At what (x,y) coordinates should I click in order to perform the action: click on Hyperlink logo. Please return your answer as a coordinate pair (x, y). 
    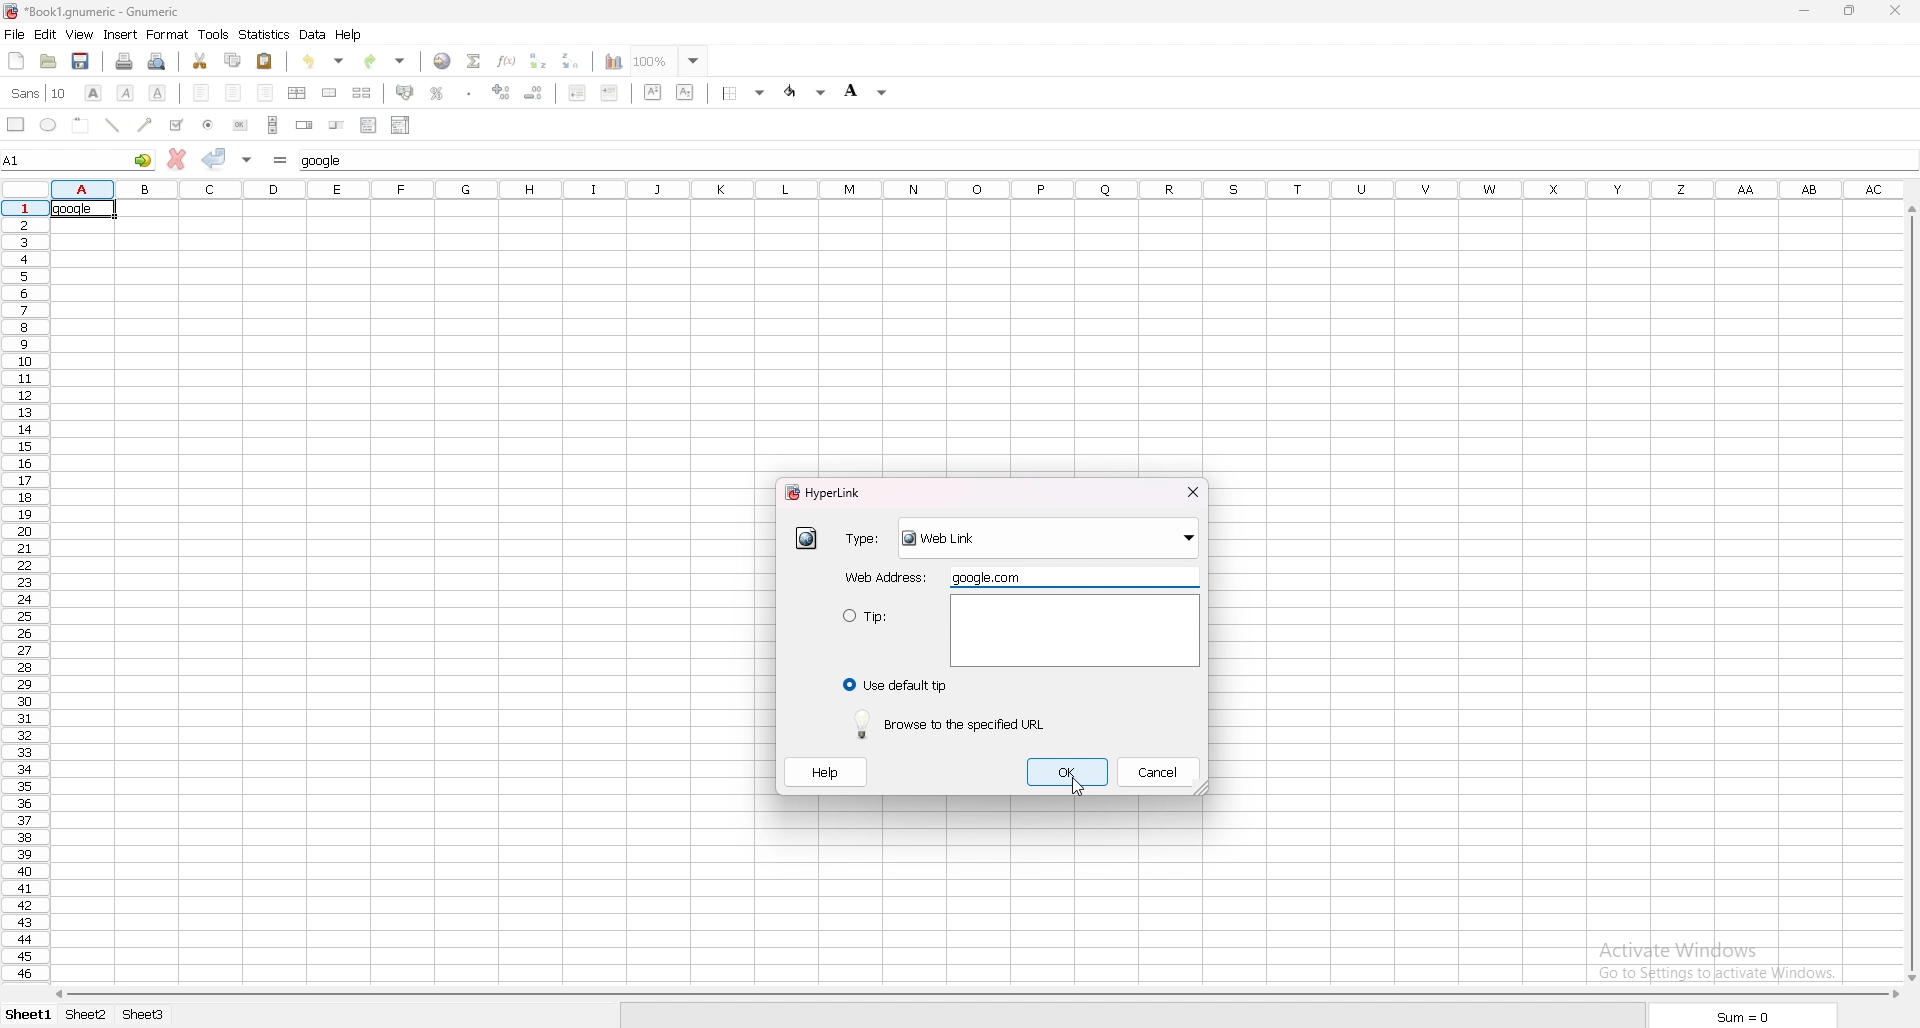
    Looking at the image, I should click on (12, 12).